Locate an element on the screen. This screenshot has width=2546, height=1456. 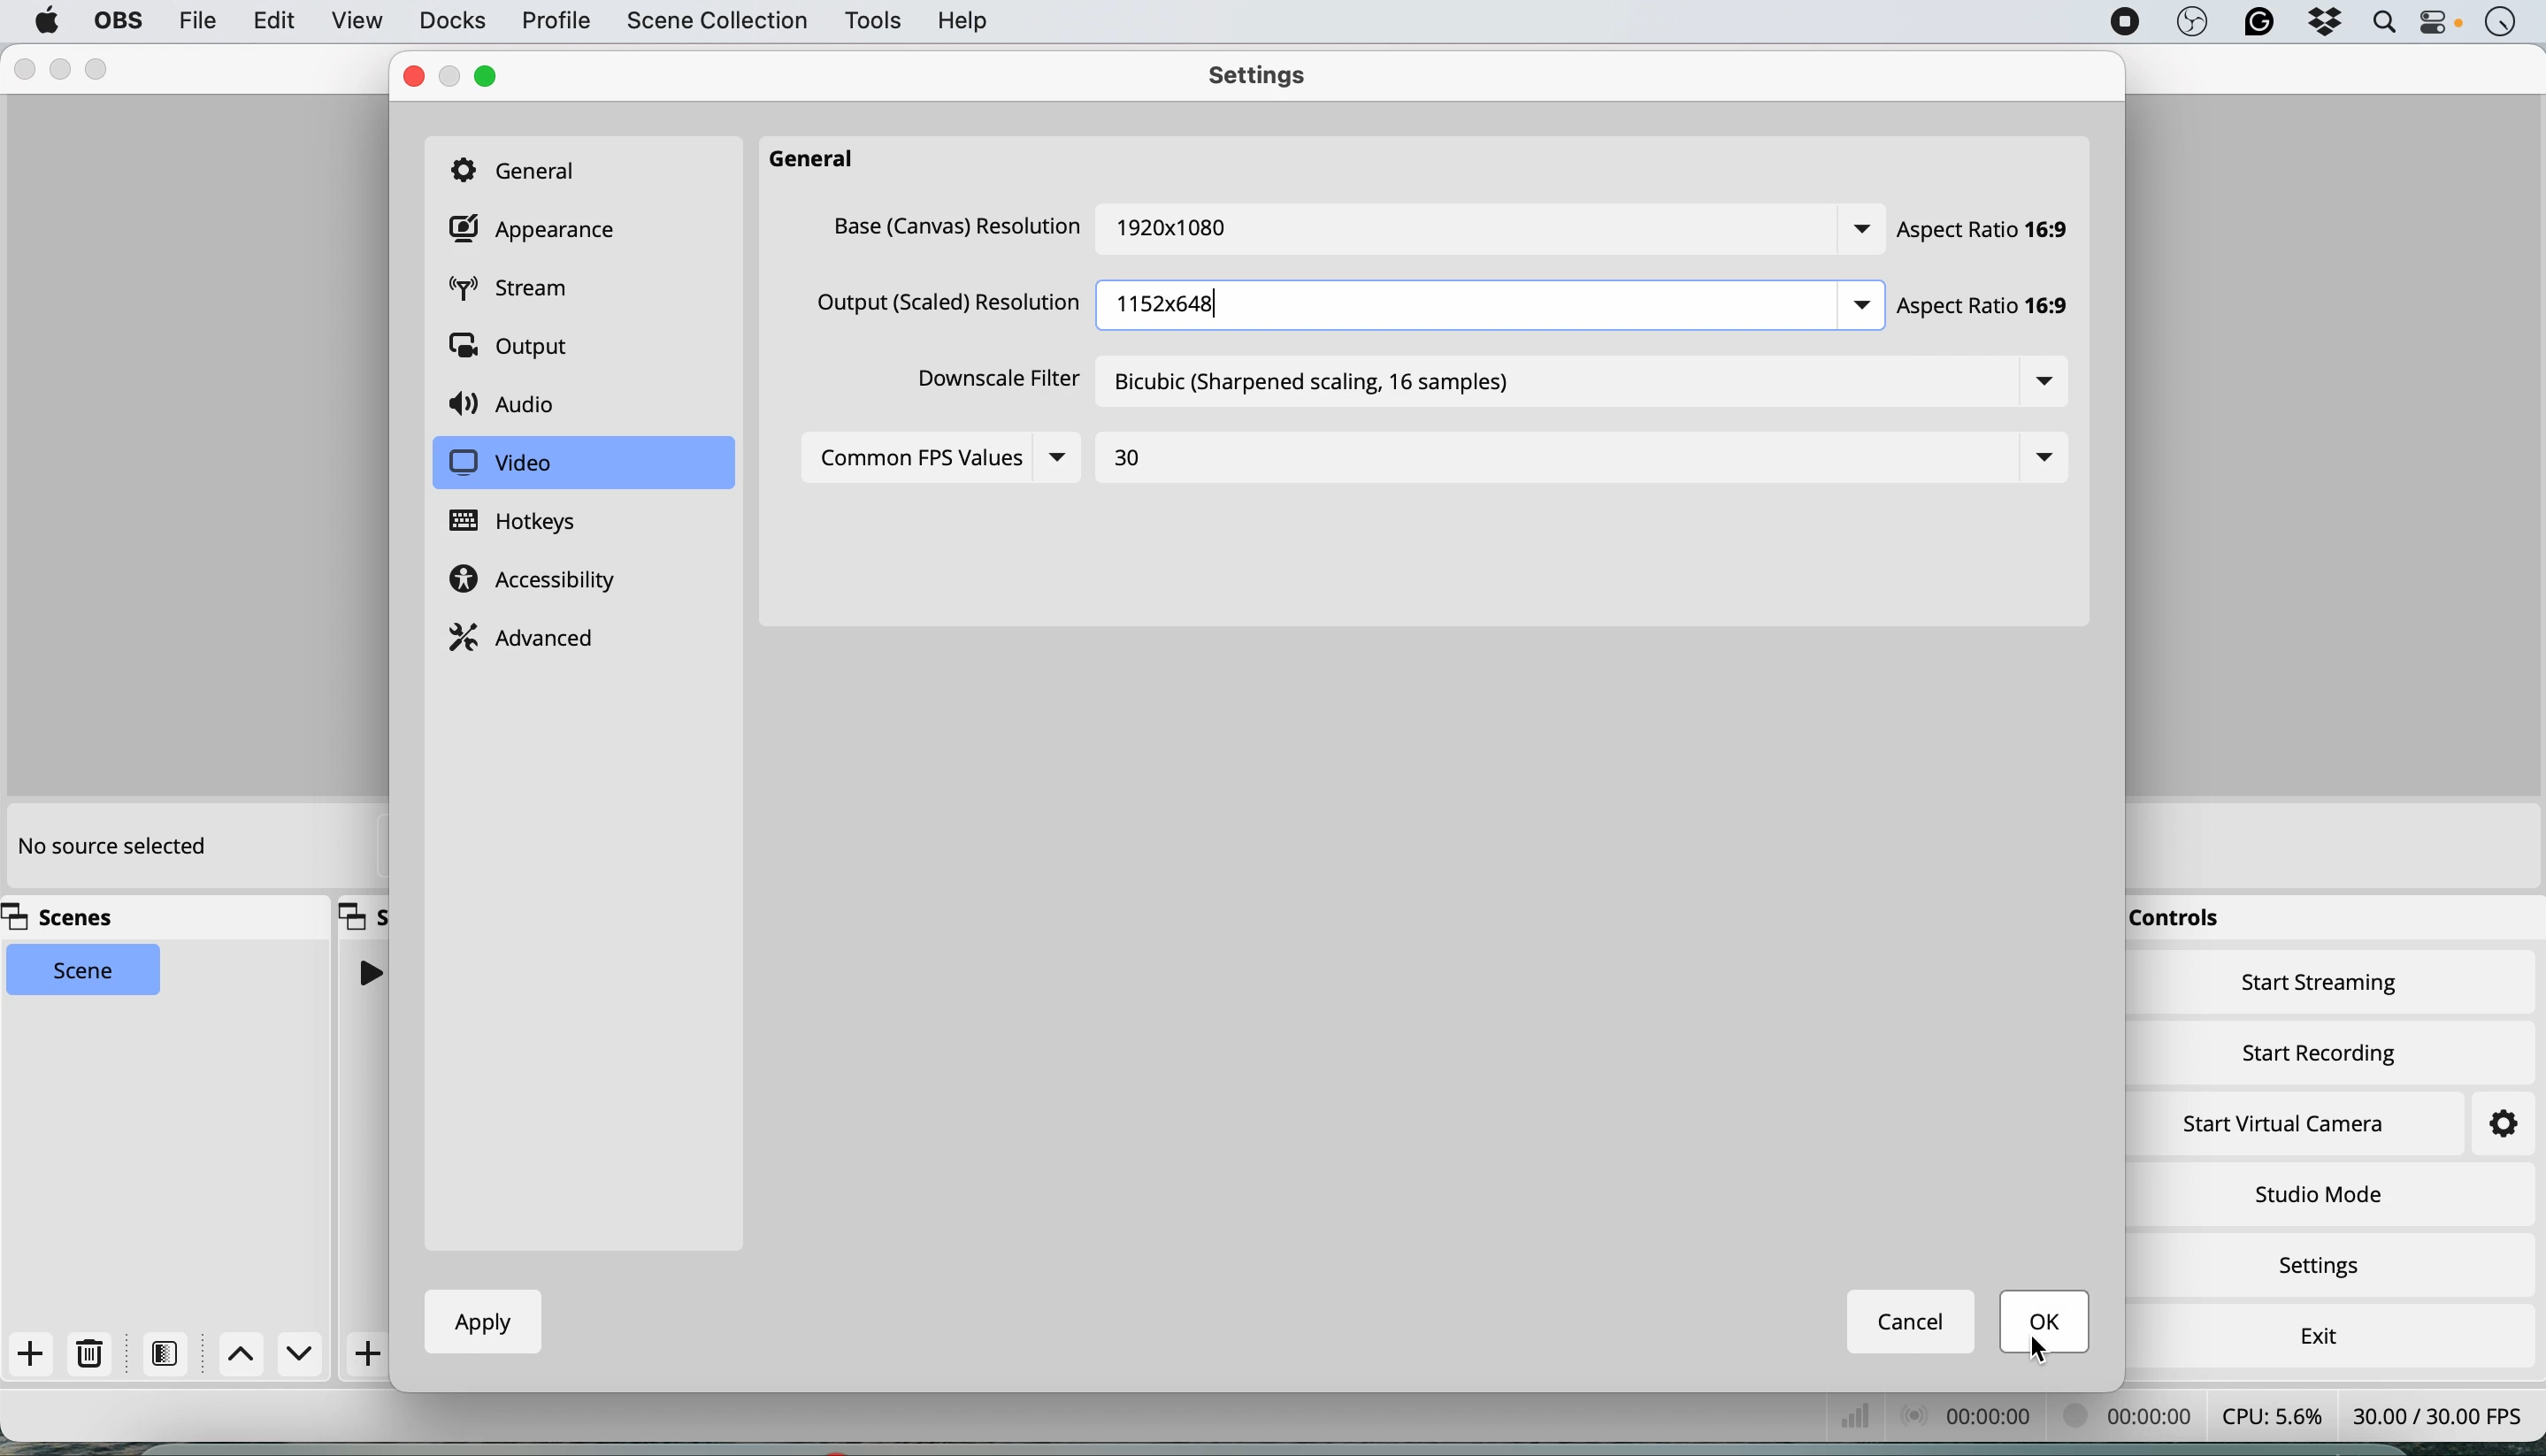
general is located at coordinates (524, 168).